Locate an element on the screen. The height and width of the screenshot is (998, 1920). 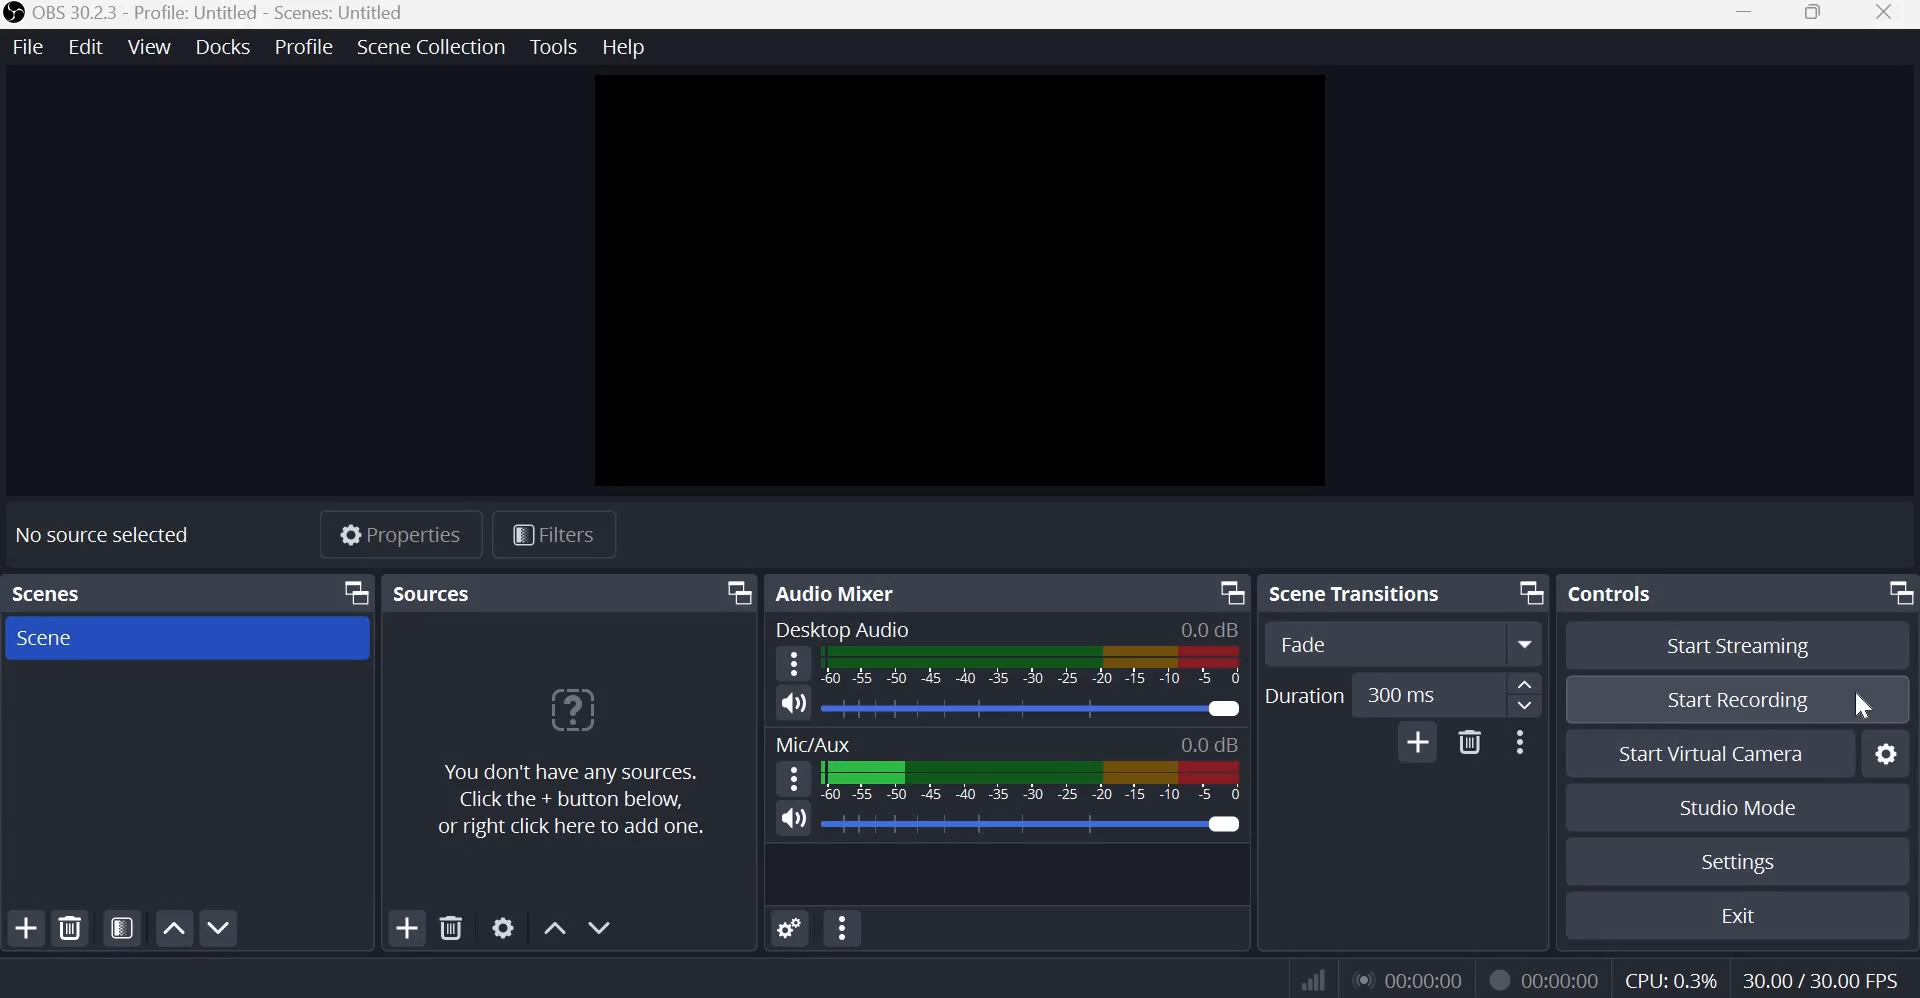
View is located at coordinates (147, 47).